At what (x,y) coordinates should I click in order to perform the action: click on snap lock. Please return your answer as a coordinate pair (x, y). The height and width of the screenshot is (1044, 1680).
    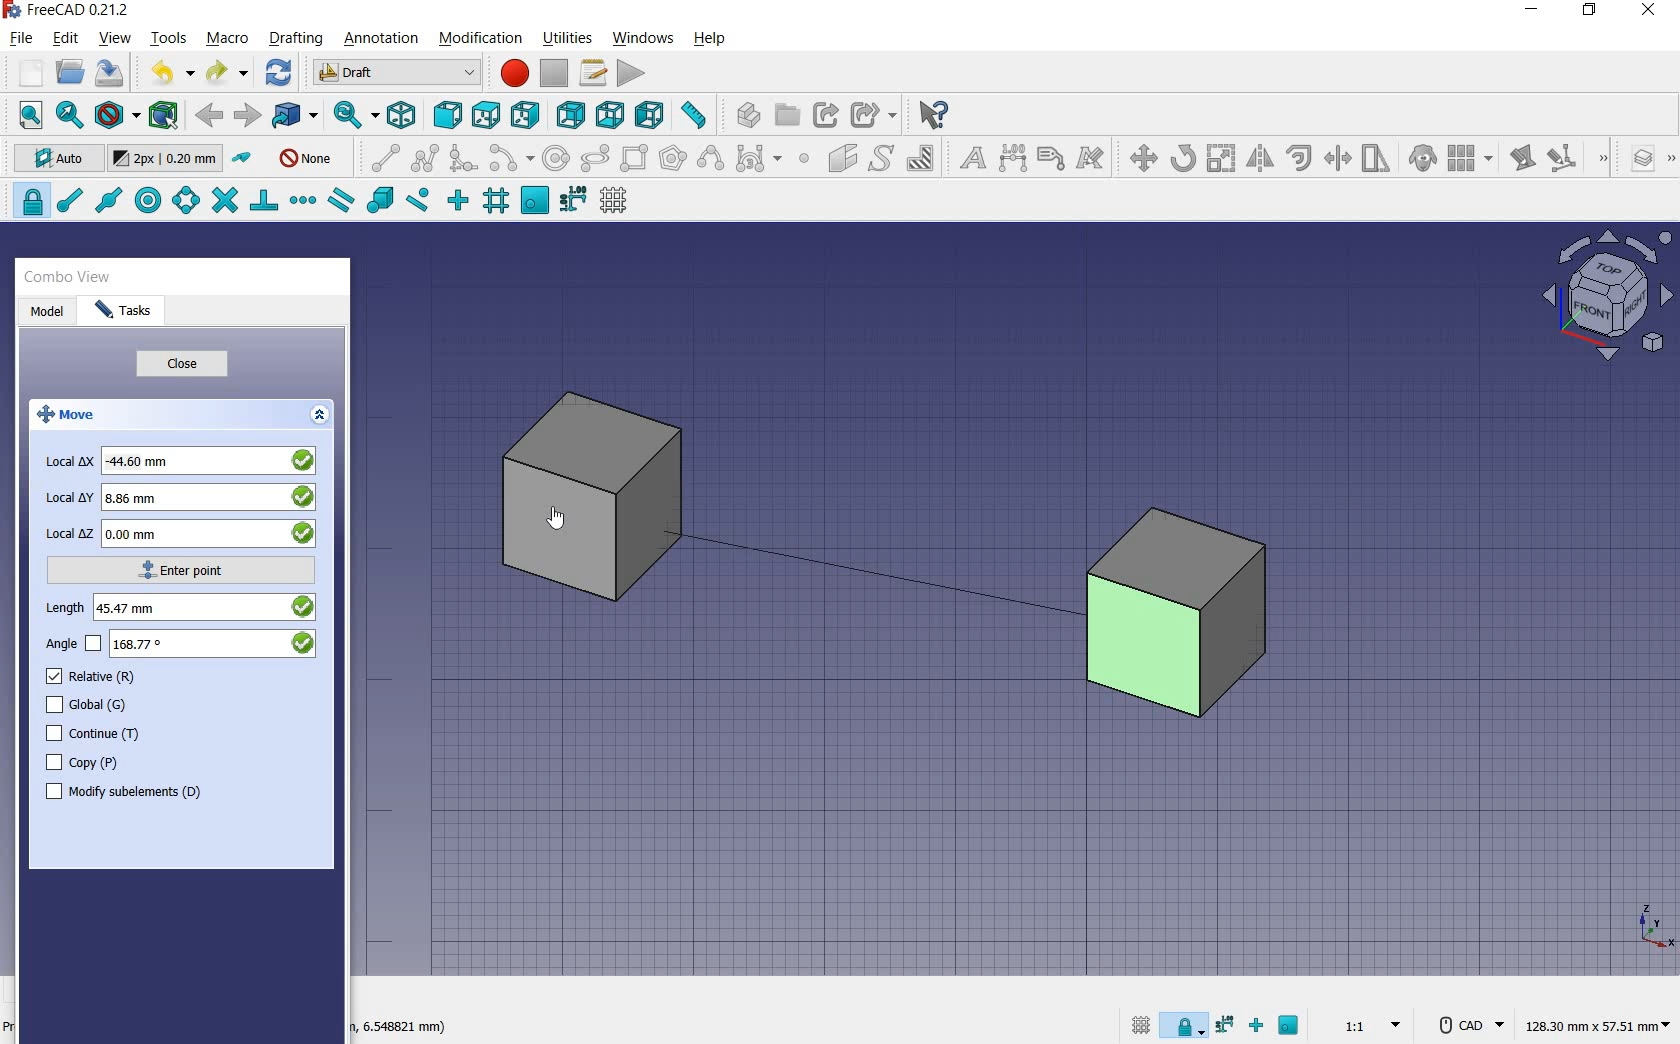
    Looking at the image, I should click on (27, 201).